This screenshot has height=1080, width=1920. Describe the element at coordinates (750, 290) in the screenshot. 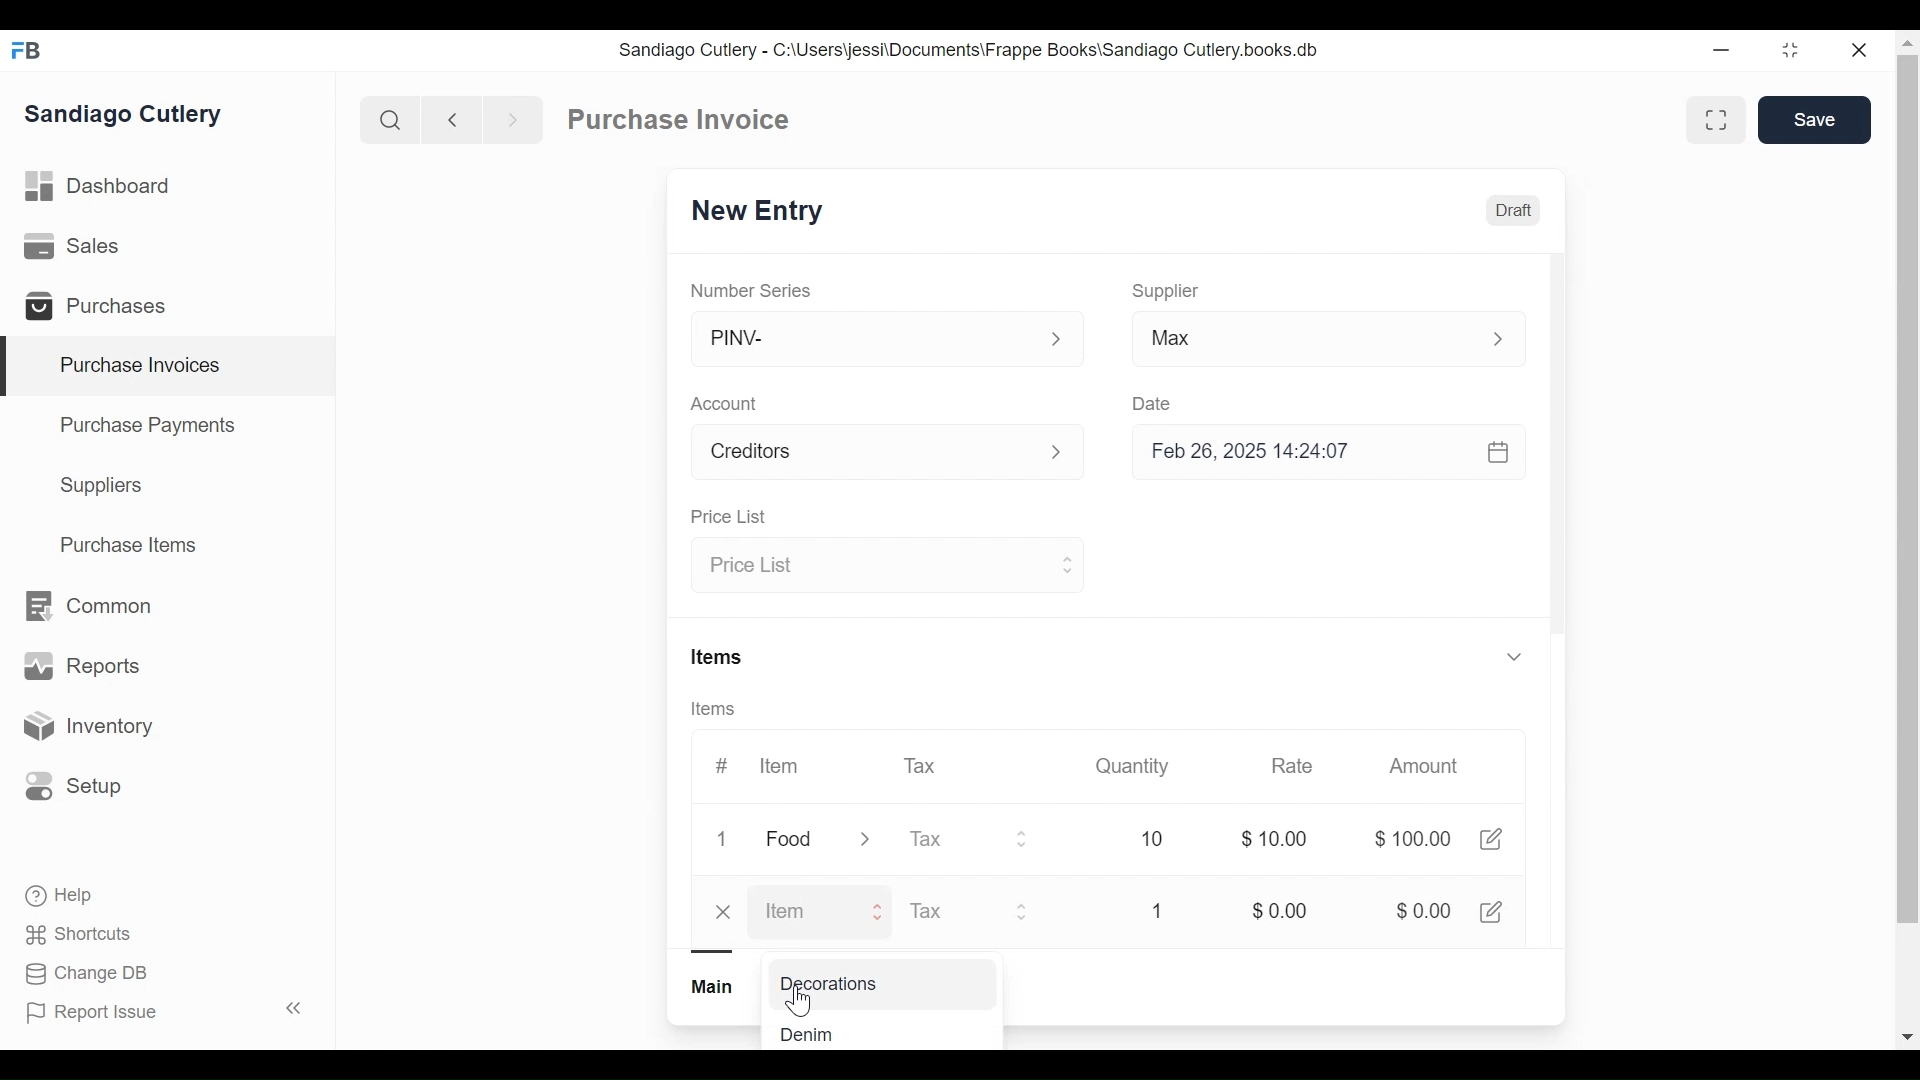

I see `Number Series` at that location.